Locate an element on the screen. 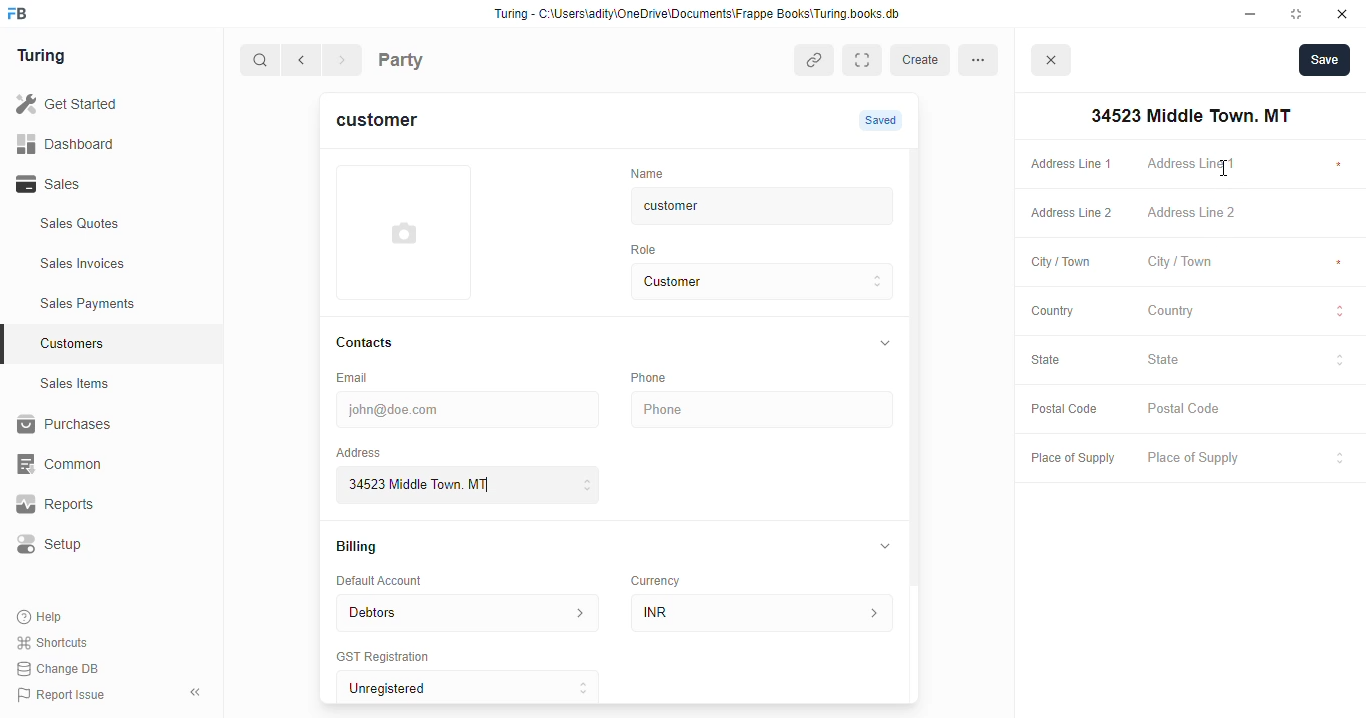 The height and width of the screenshot is (718, 1366). create is located at coordinates (923, 60).